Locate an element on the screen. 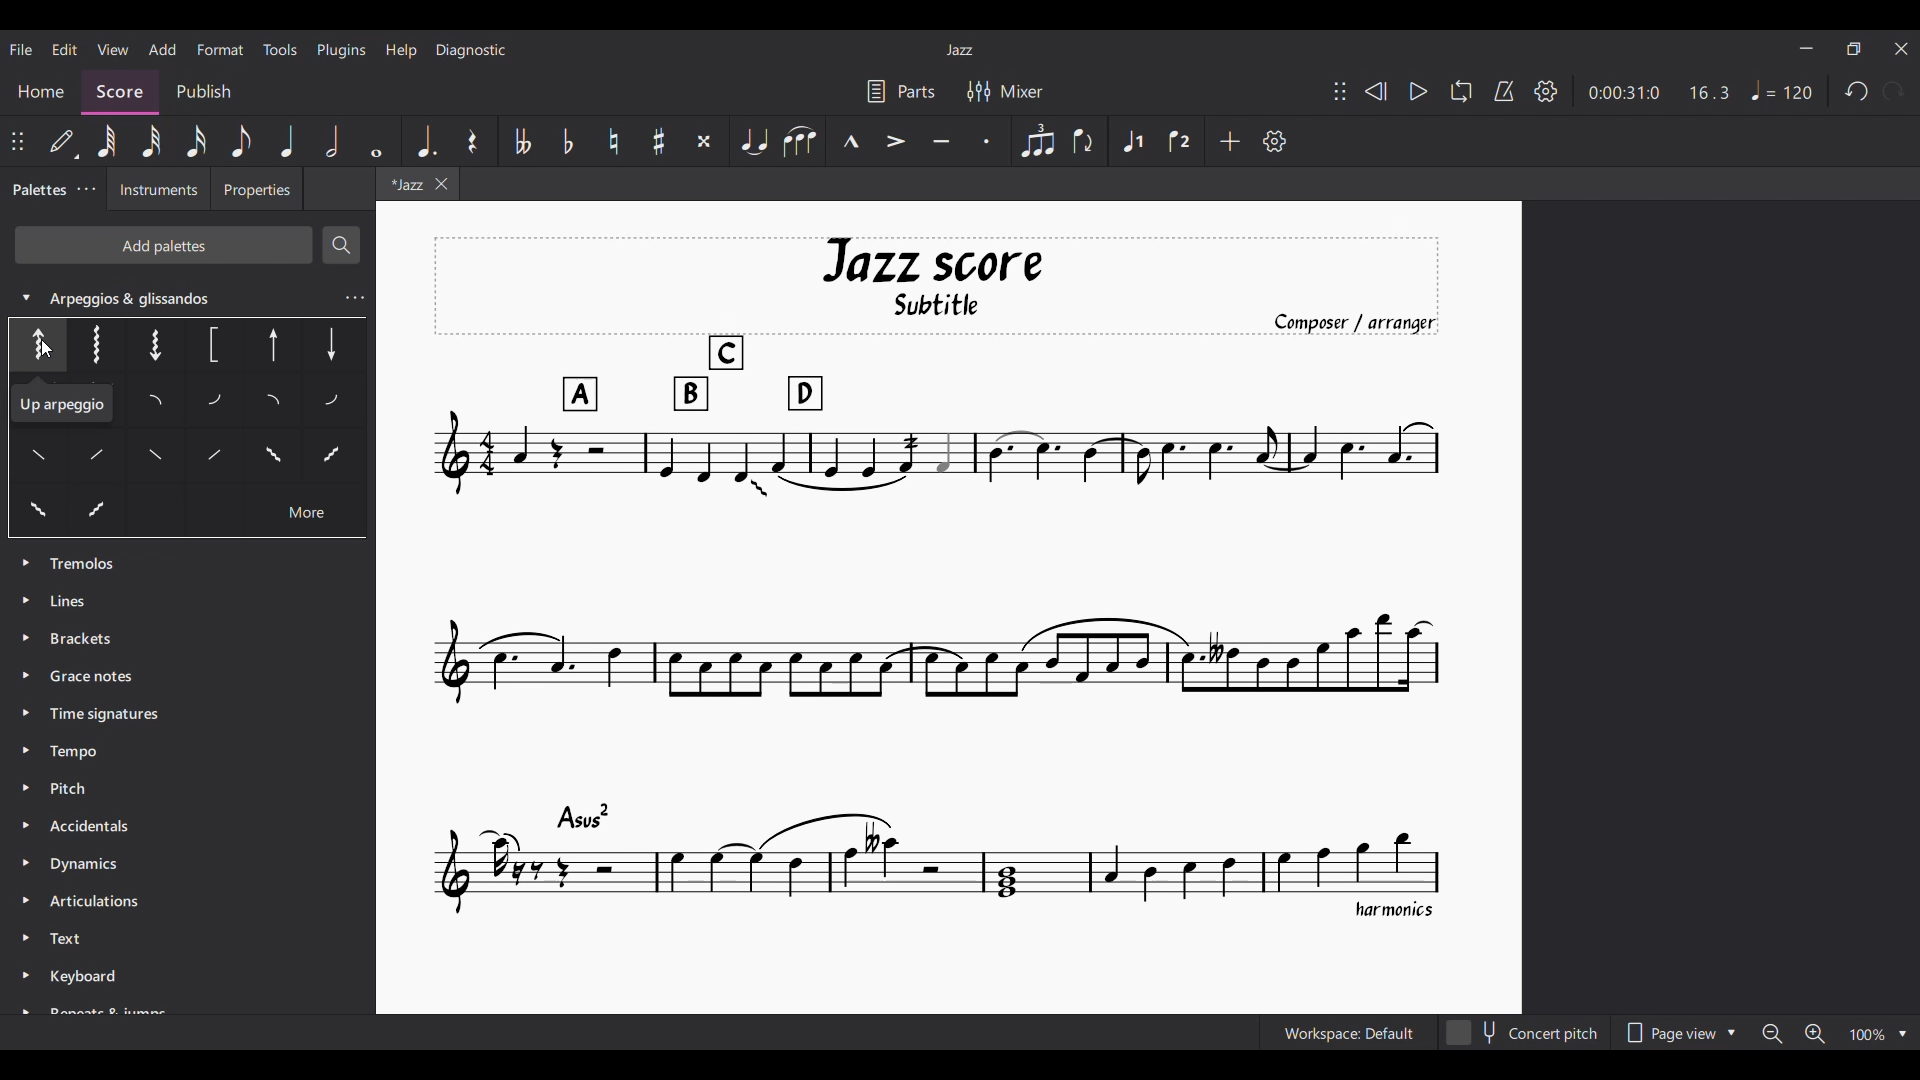 Image resolution: width=1920 pixels, height=1080 pixels. Show in smaller tab is located at coordinates (1853, 48).